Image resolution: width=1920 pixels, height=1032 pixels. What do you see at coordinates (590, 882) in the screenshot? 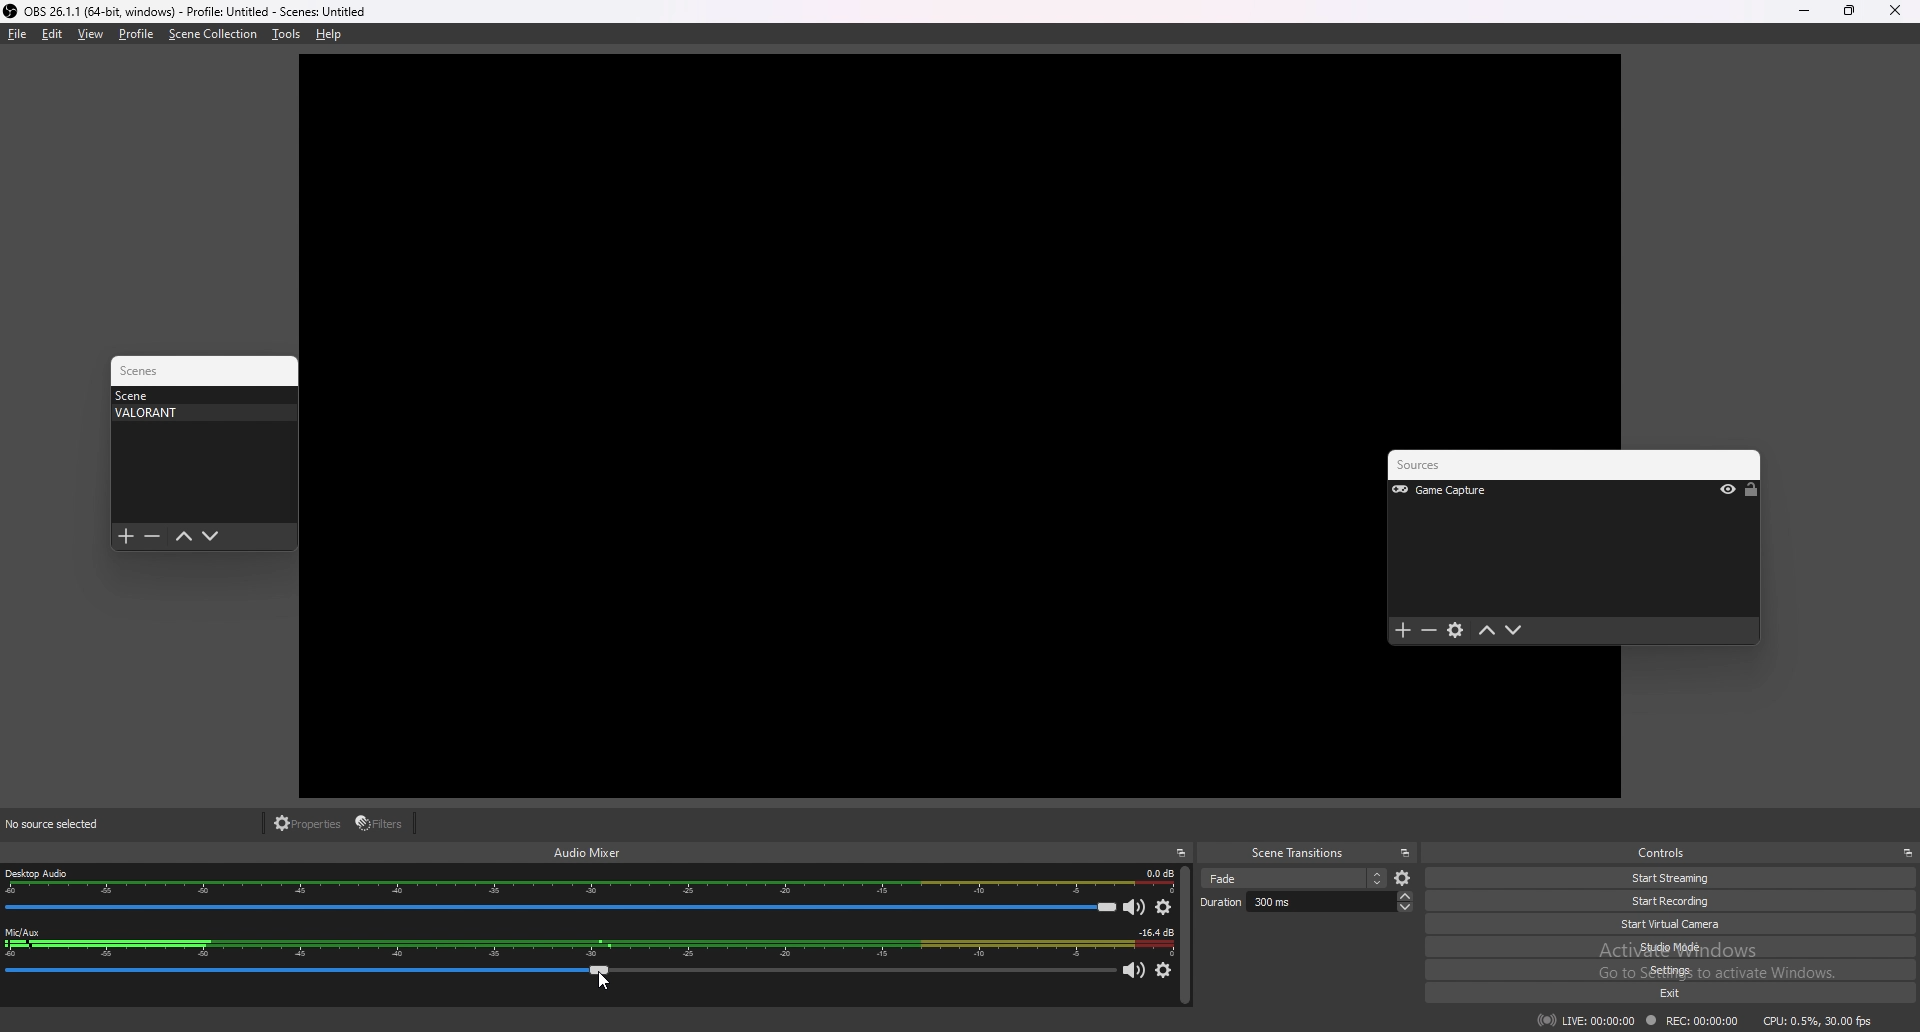
I see `desktop audio` at bounding box center [590, 882].